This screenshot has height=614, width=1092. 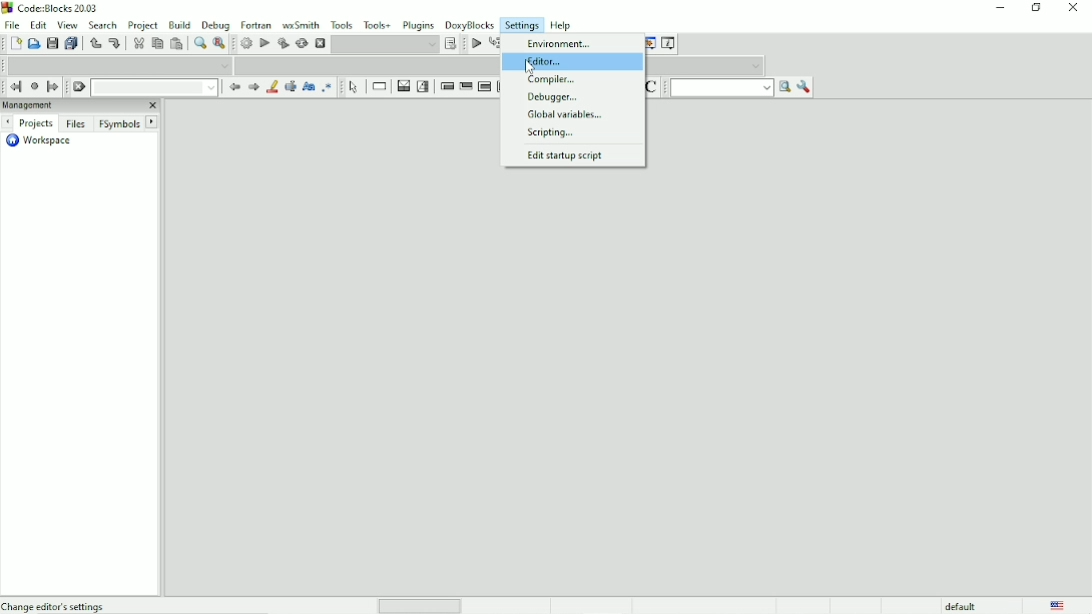 What do you see at coordinates (272, 87) in the screenshot?
I see `Highlight` at bounding box center [272, 87].